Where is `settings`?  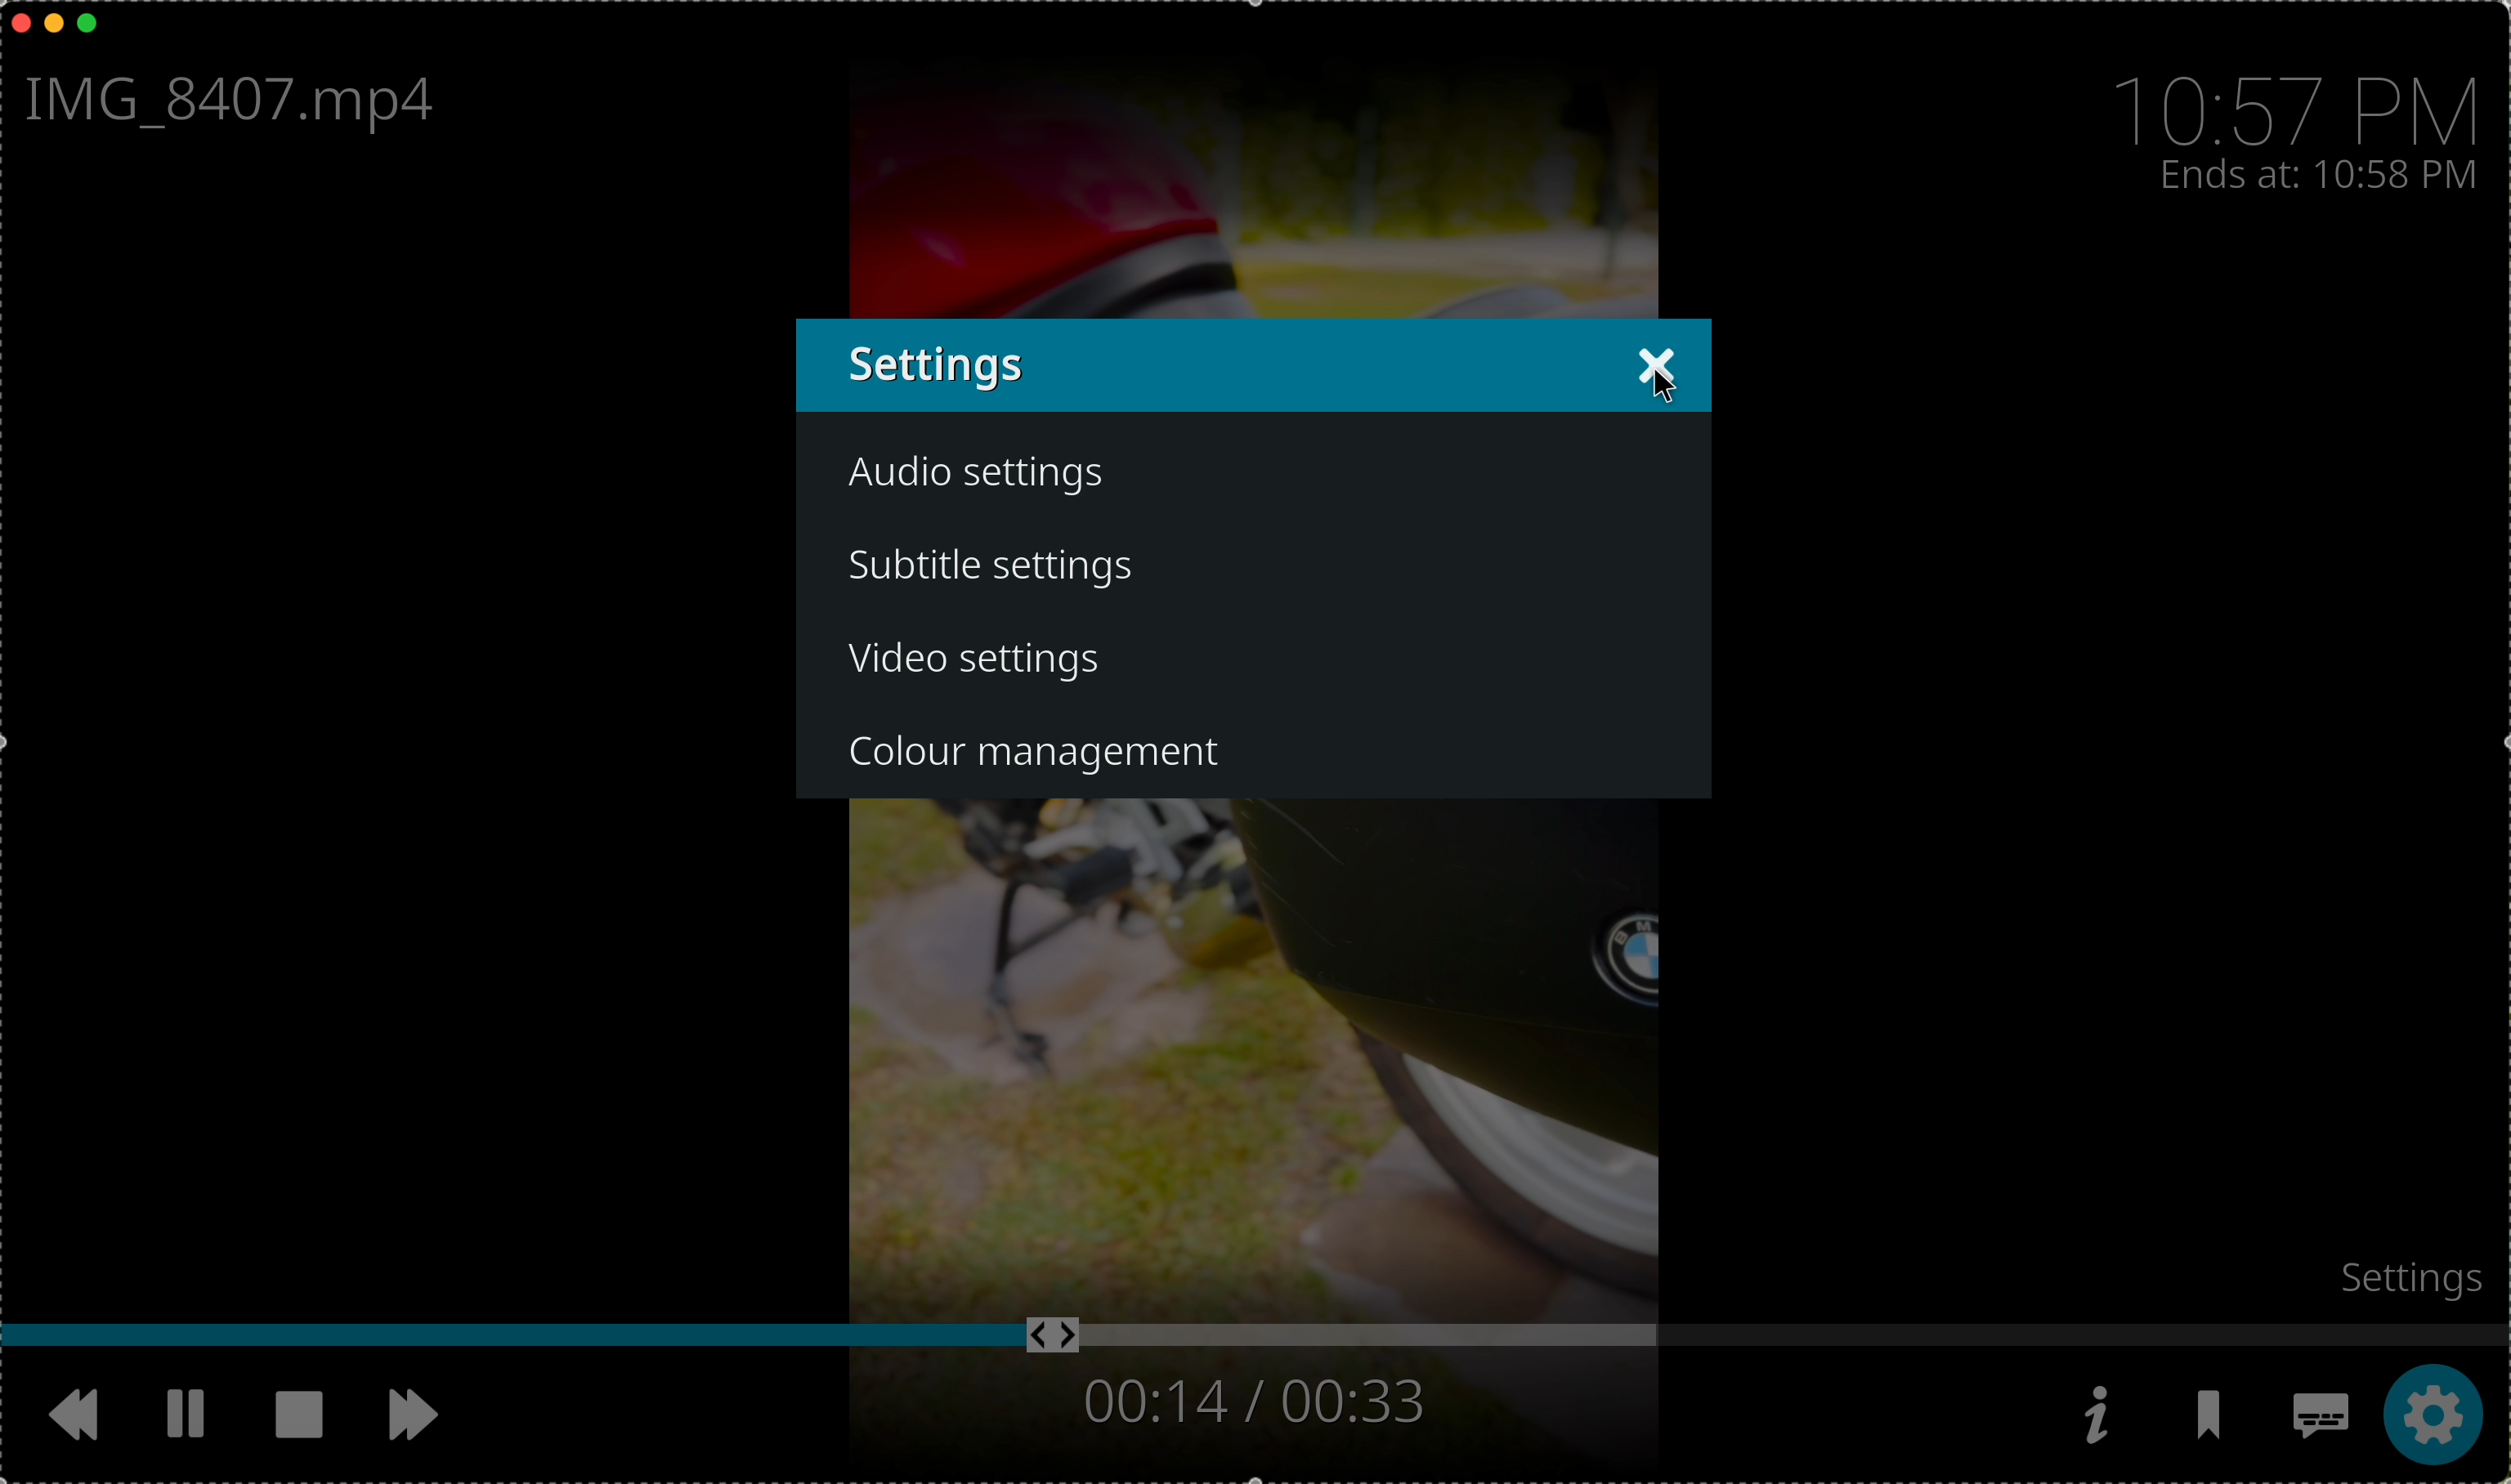
settings is located at coordinates (1193, 365).